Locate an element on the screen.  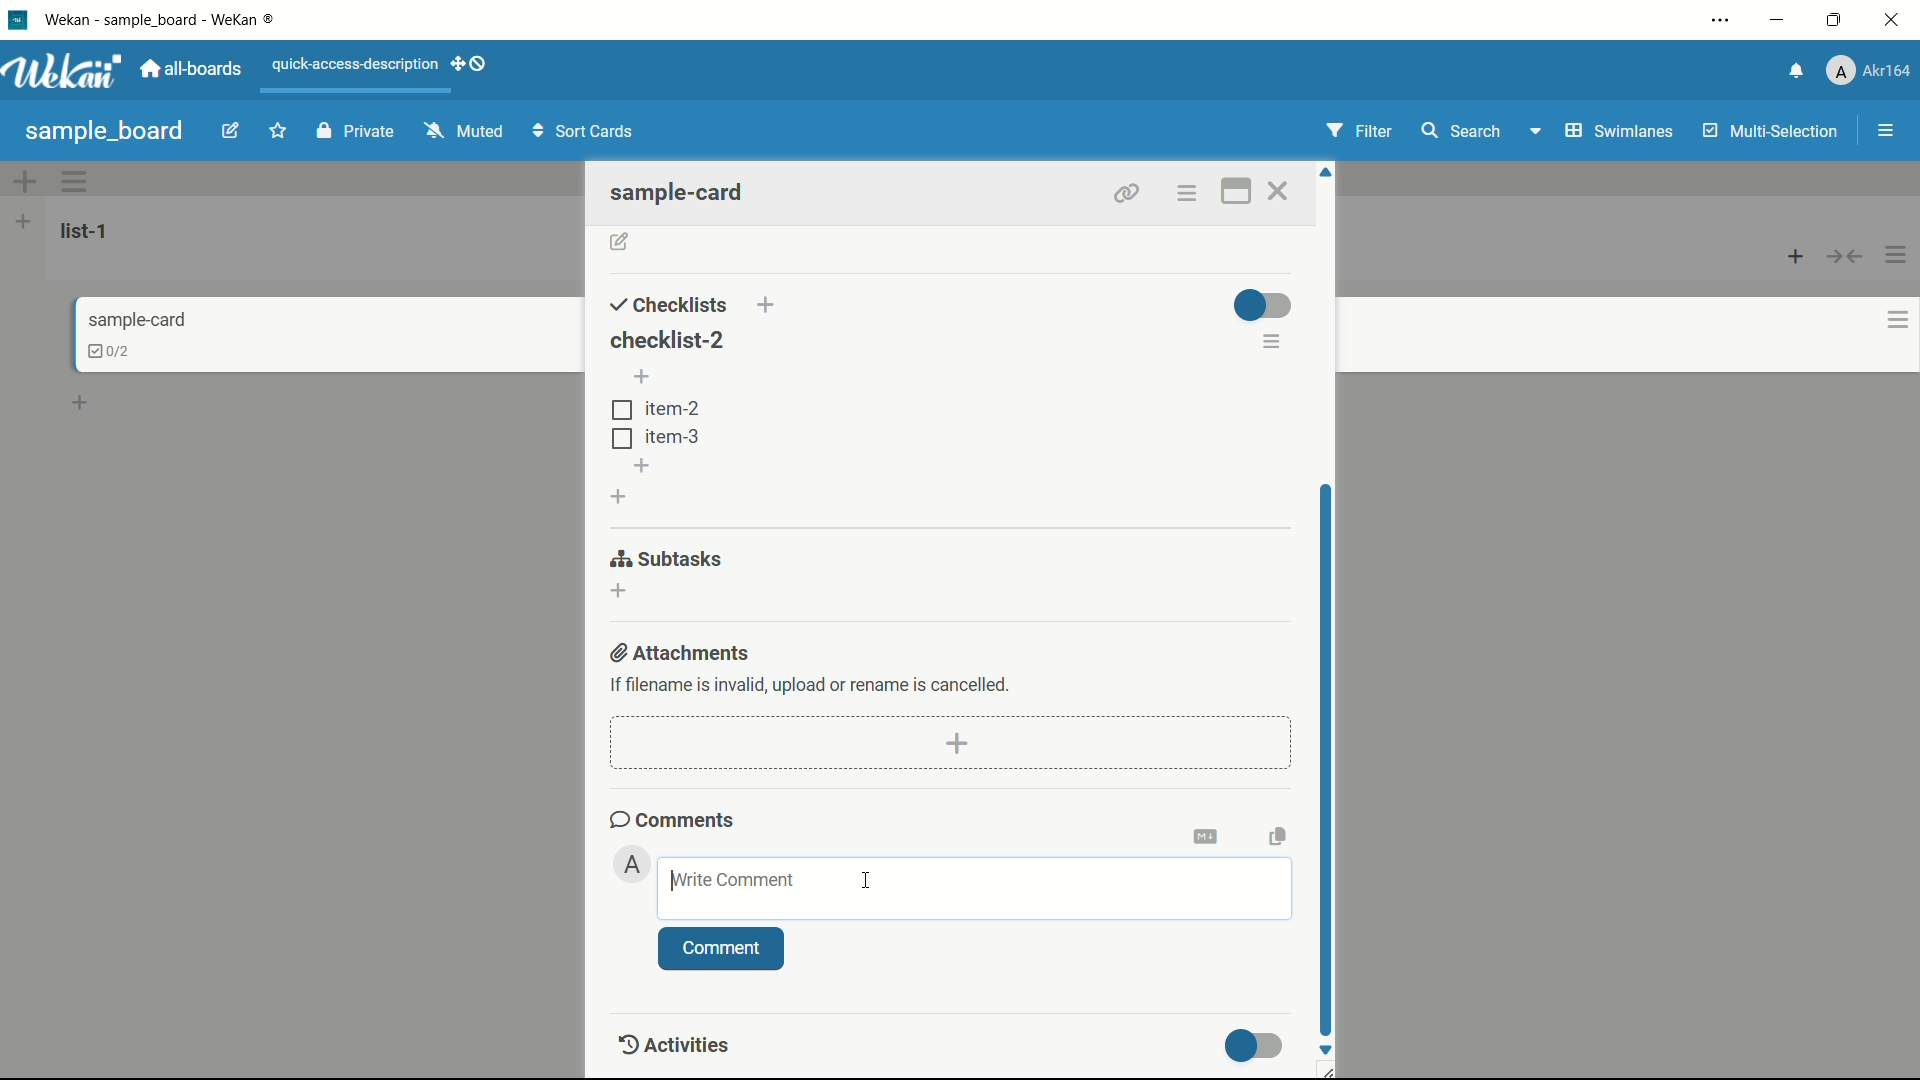
minimize is located at coordinates (1780, 20).